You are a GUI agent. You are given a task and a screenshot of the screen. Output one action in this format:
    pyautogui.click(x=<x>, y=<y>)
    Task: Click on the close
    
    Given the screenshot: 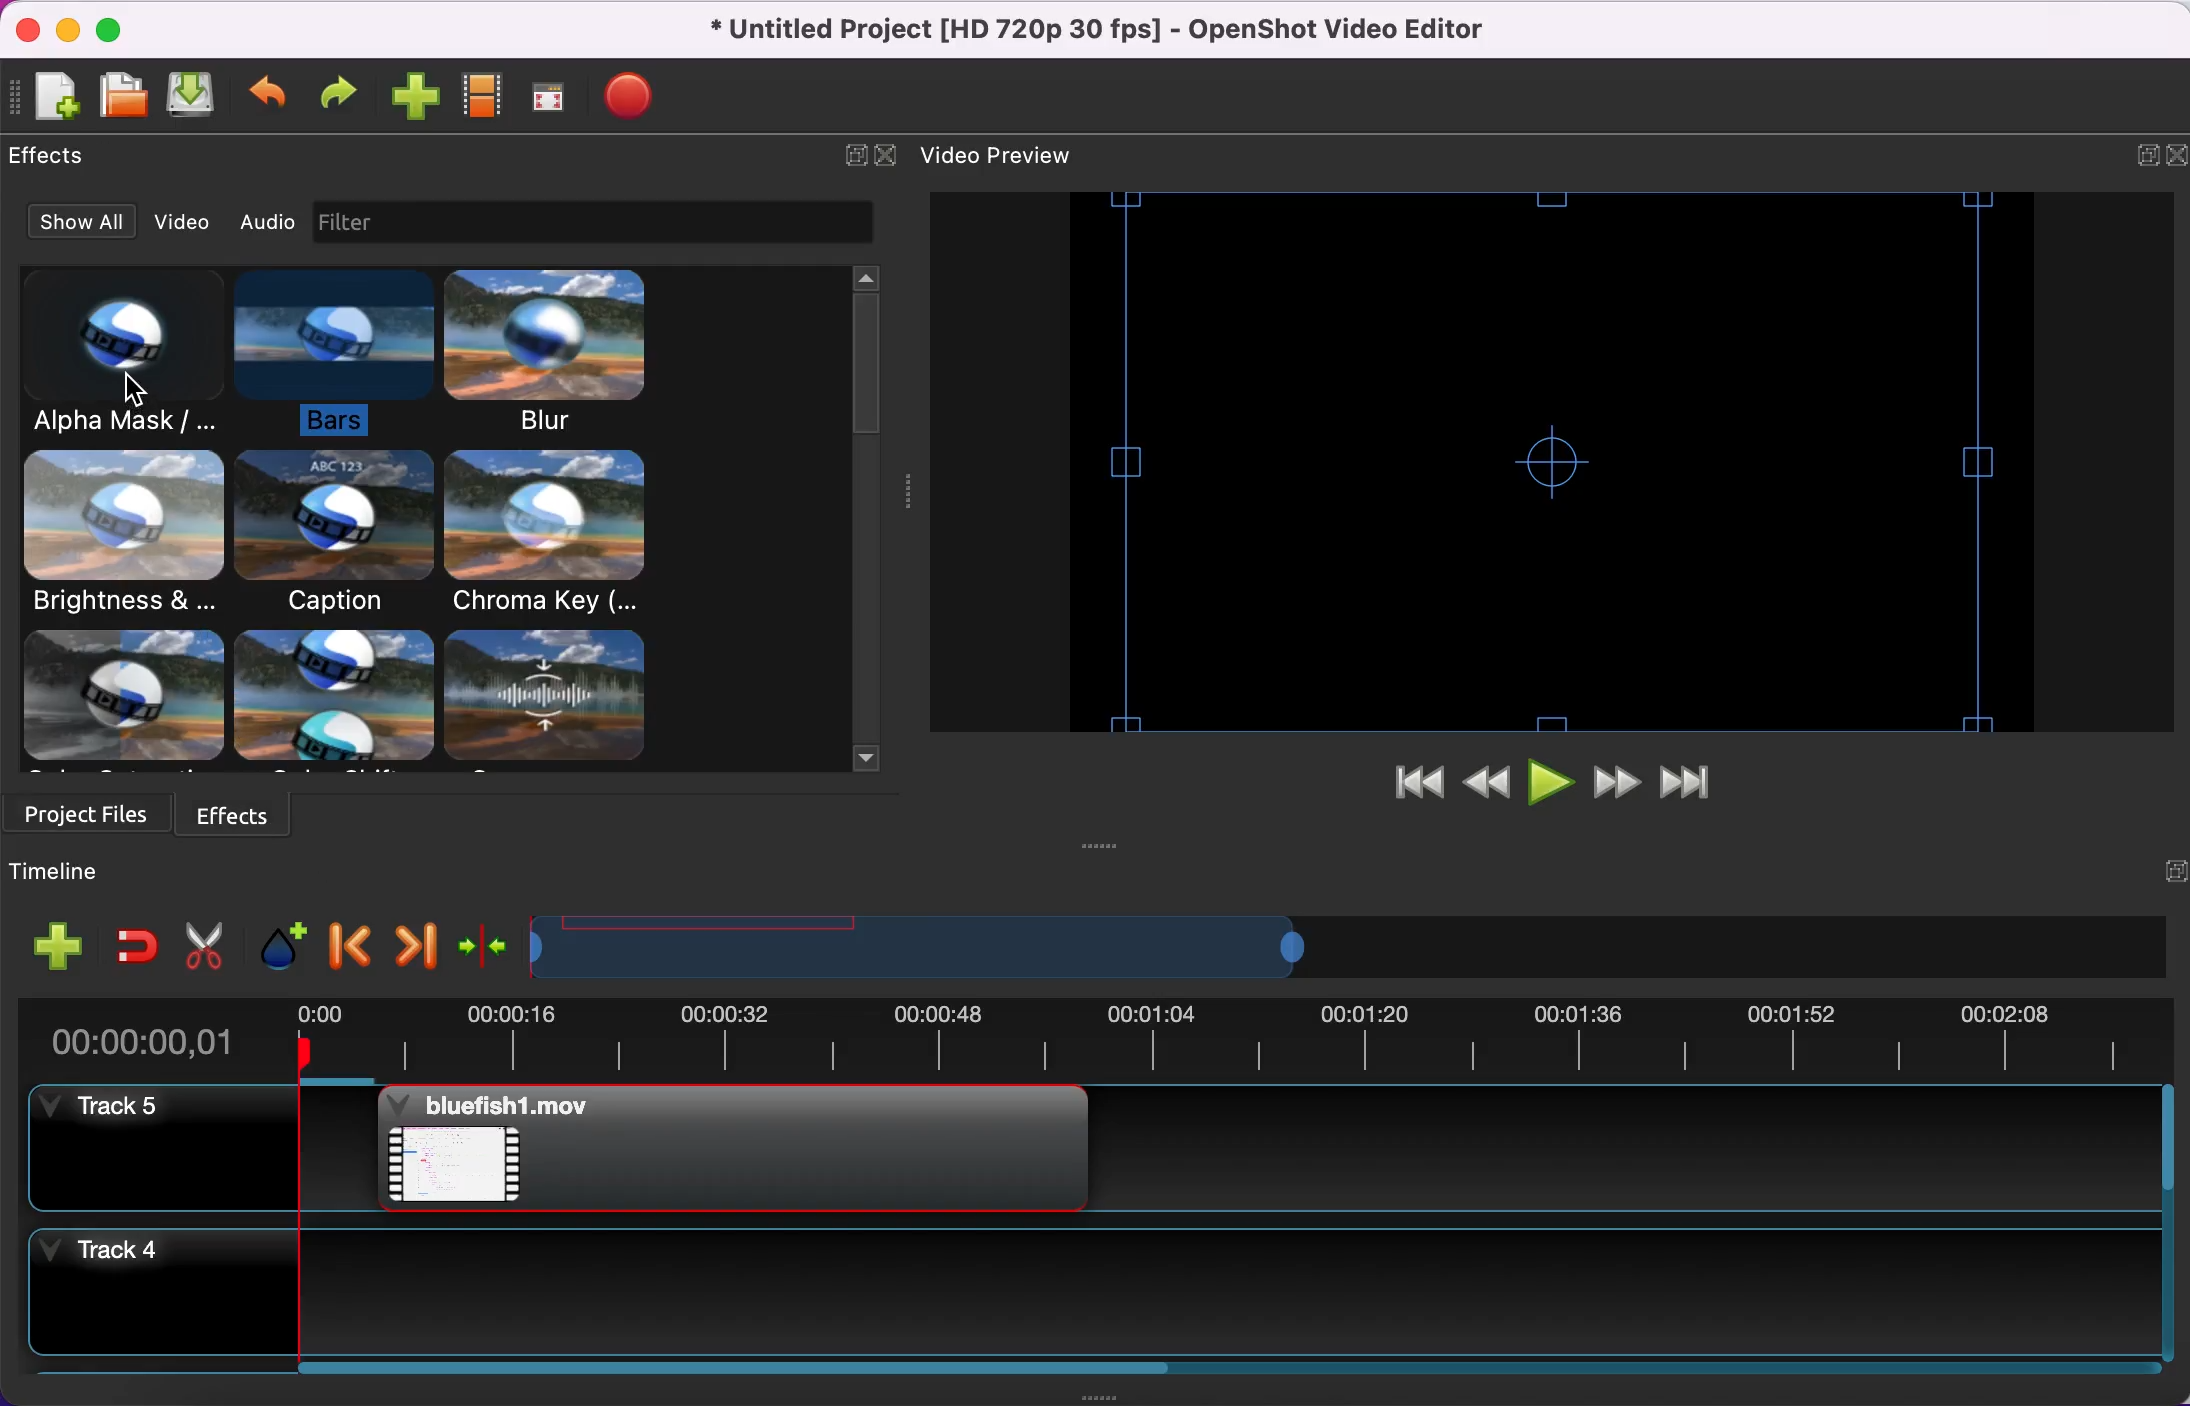 What is the action you would take?
    pyautogui.click(x=887, y=160)
    